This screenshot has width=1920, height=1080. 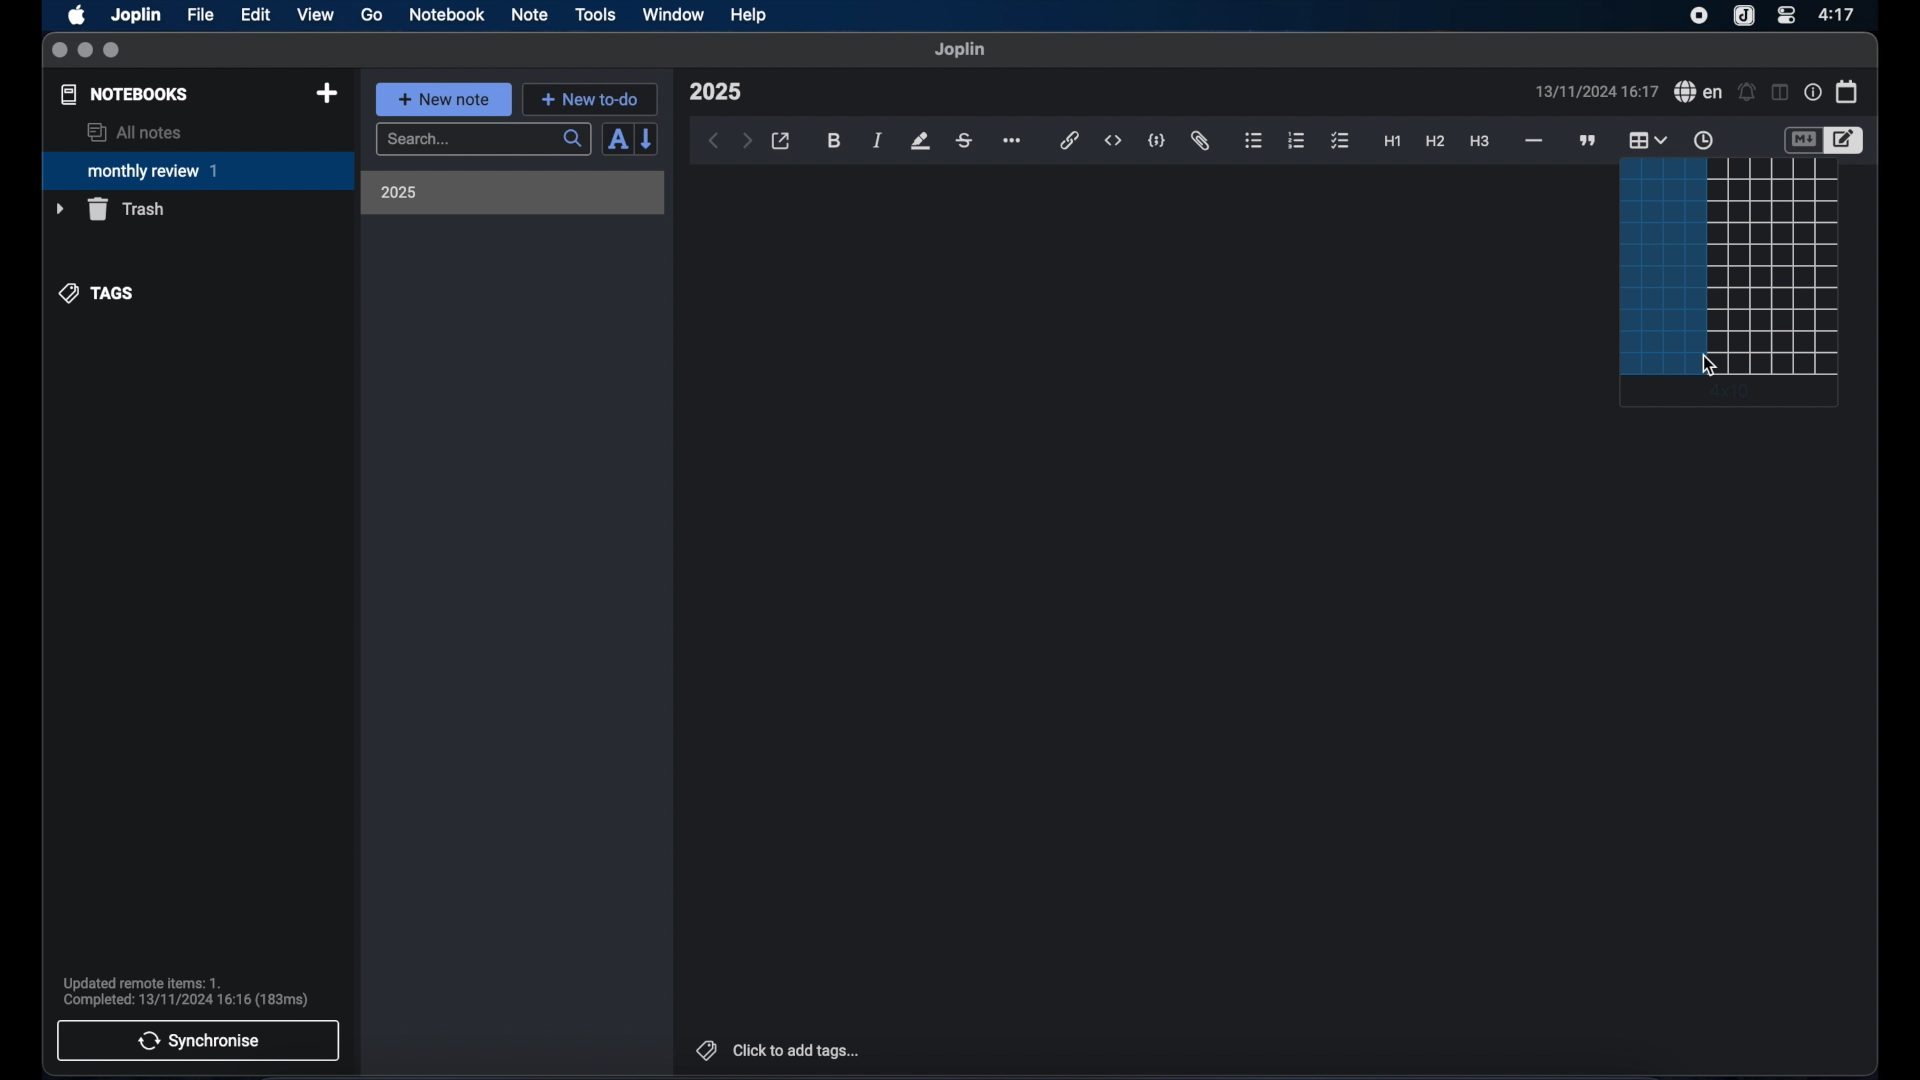 What do you see at coordinates (1296, 140) in the screenshot?
I see `numbered list` at bounding box center [1296, 140].